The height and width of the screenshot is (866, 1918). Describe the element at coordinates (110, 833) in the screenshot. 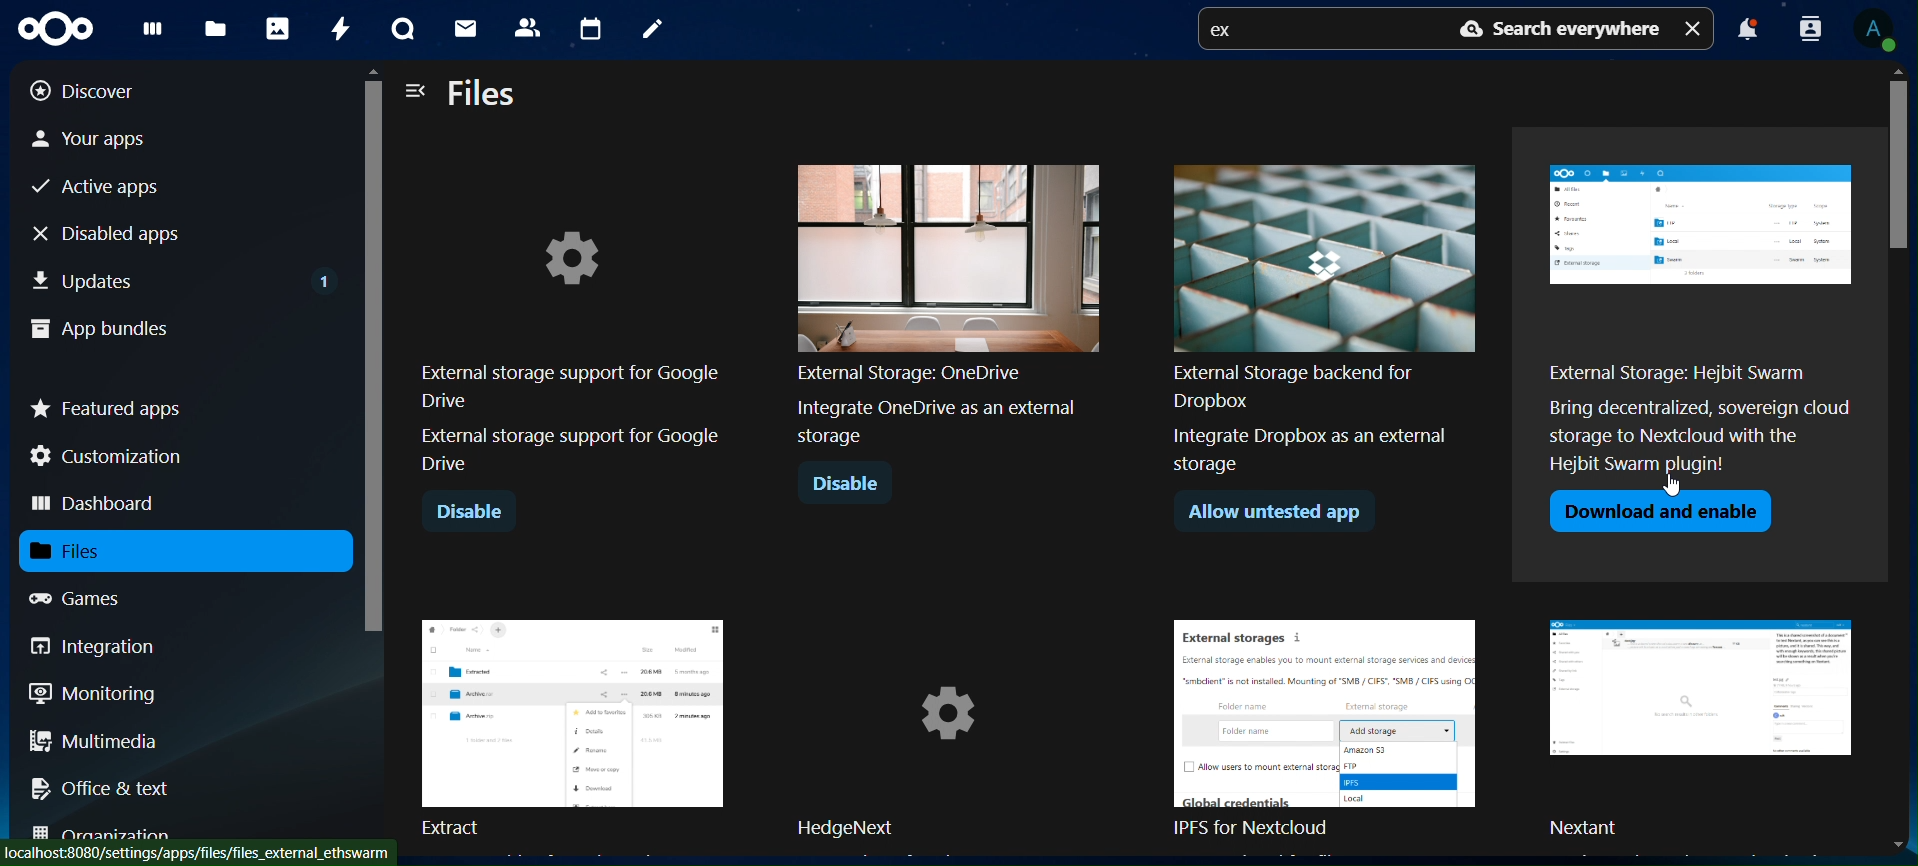

I see `organization` at that location.